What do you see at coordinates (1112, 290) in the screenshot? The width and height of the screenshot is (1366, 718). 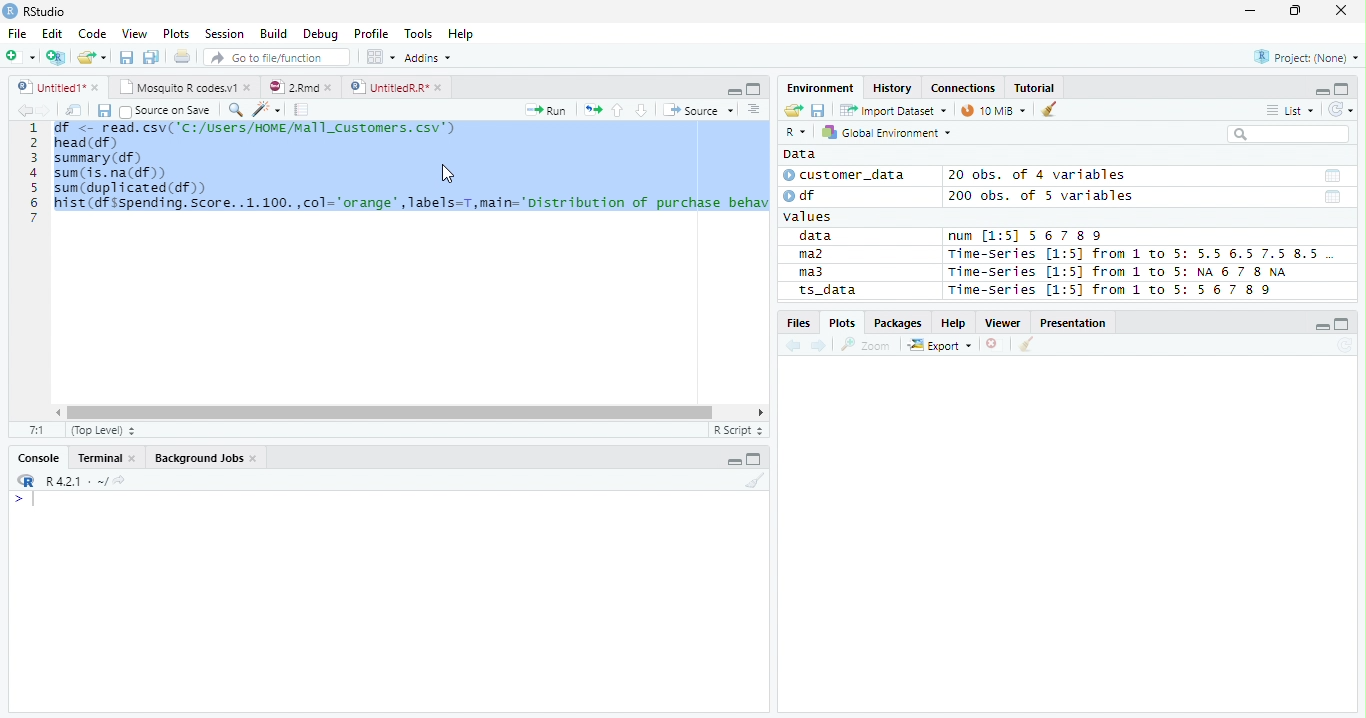 I see `Time-Series [1:5] from 1 to 5: 56 7 8 9` at bounding box center [1112, 290].